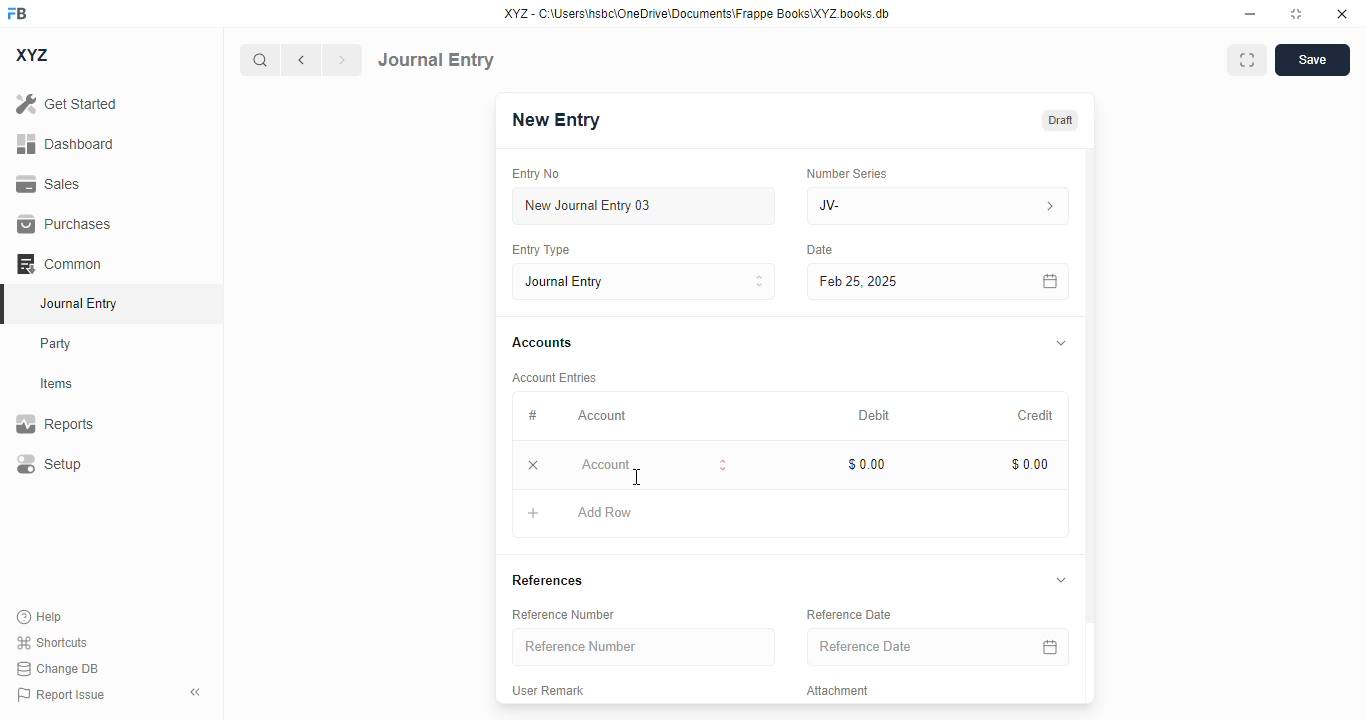 This screenshot has height=720, width=1366. What do you see at coordinates (643, 281) in the screenshot?
I see `entry type` at bounding box center [643, 281].